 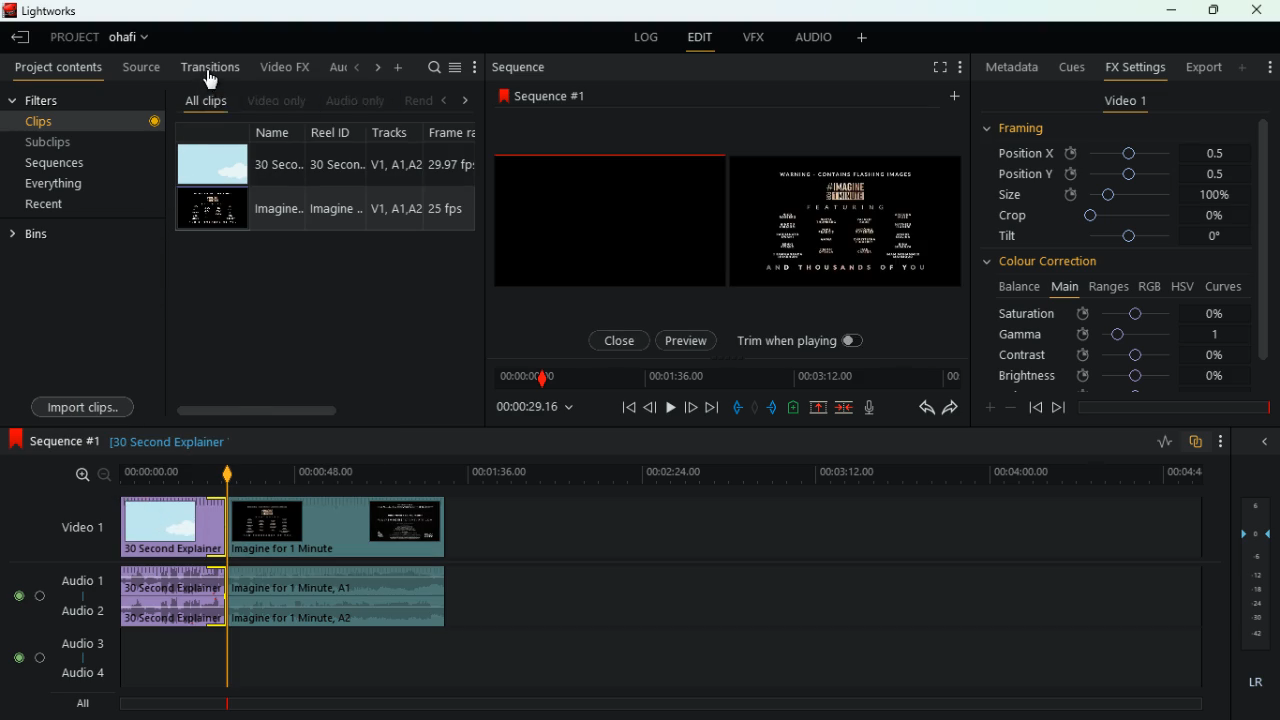 I want to click on position y, so click(x=1121, y=173).